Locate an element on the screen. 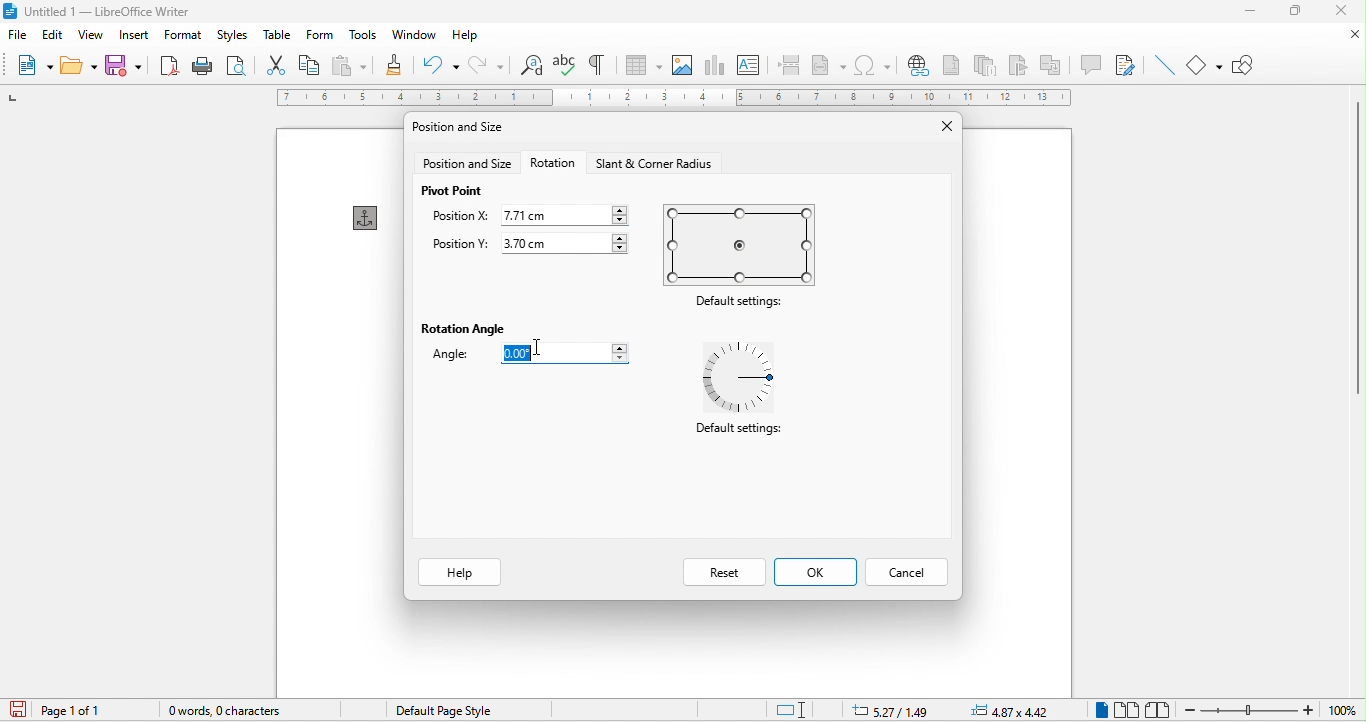 This screenshot has height=722, width=1366. 3.70 cm is located at coordinates (566, 243).